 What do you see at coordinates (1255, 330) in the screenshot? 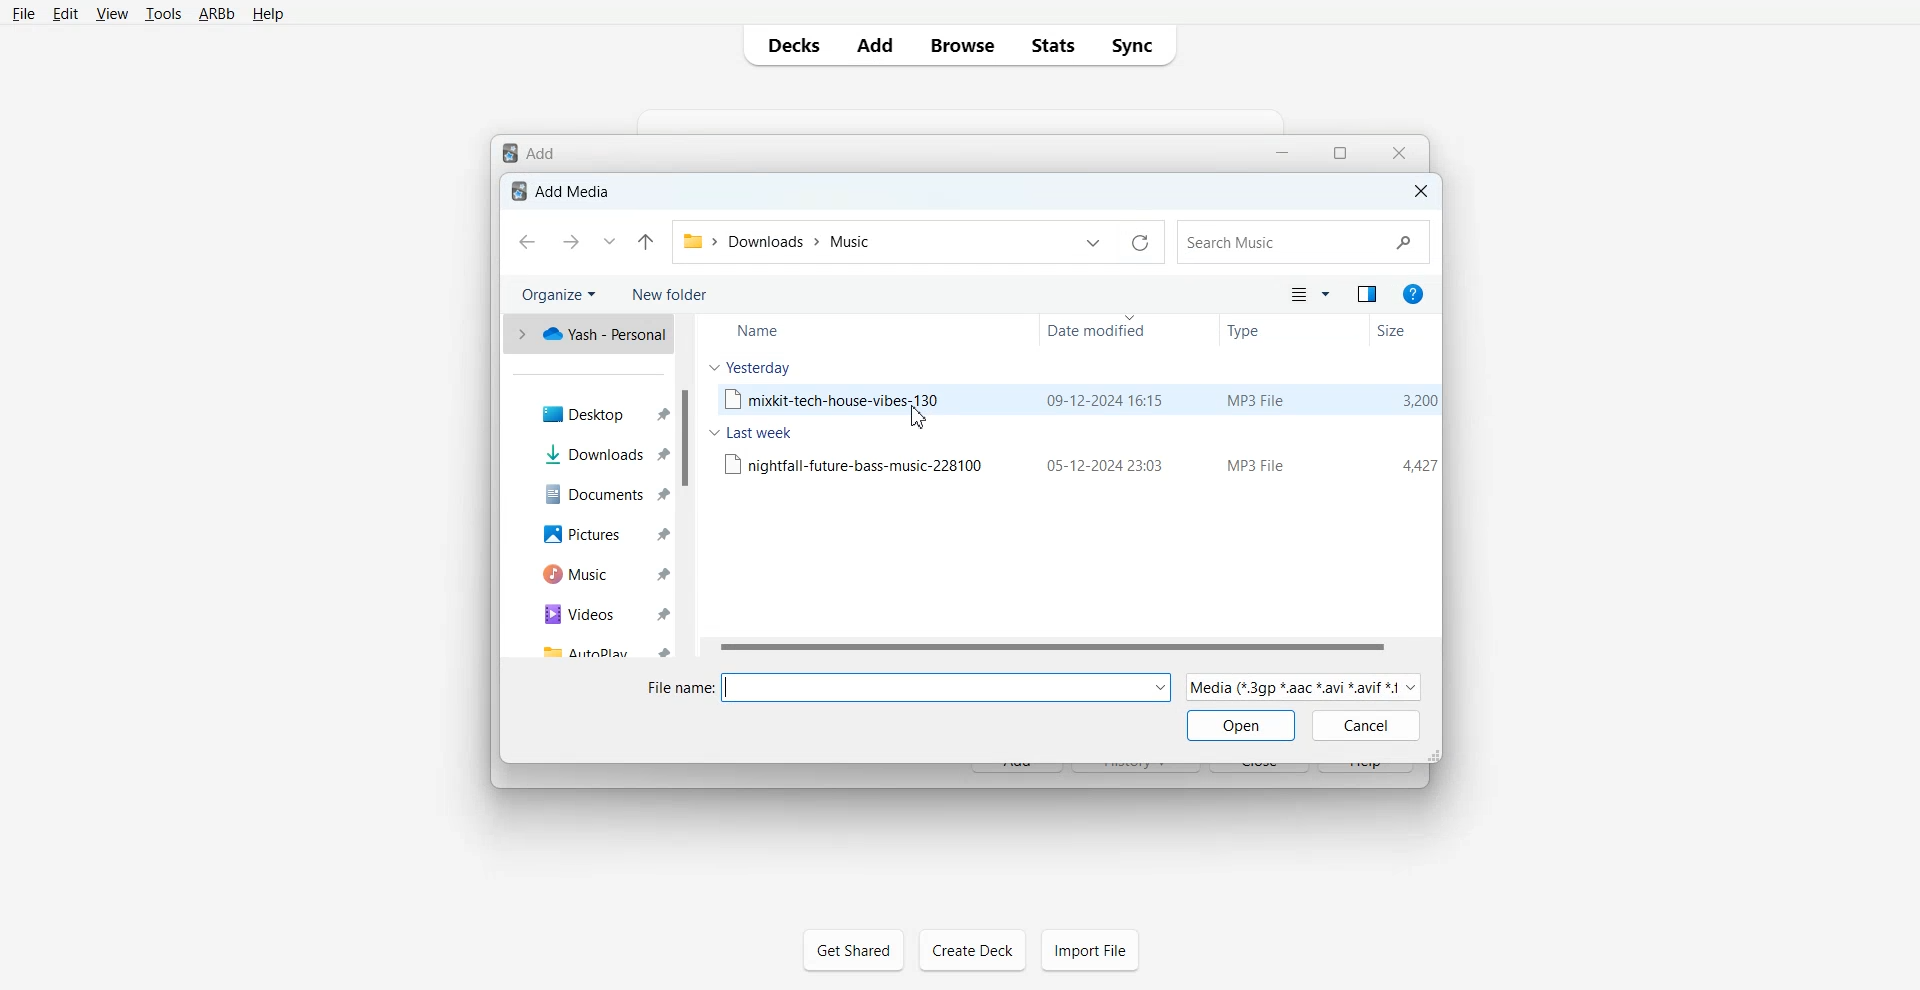
I see `Type` at bounding box center [1255, 330].